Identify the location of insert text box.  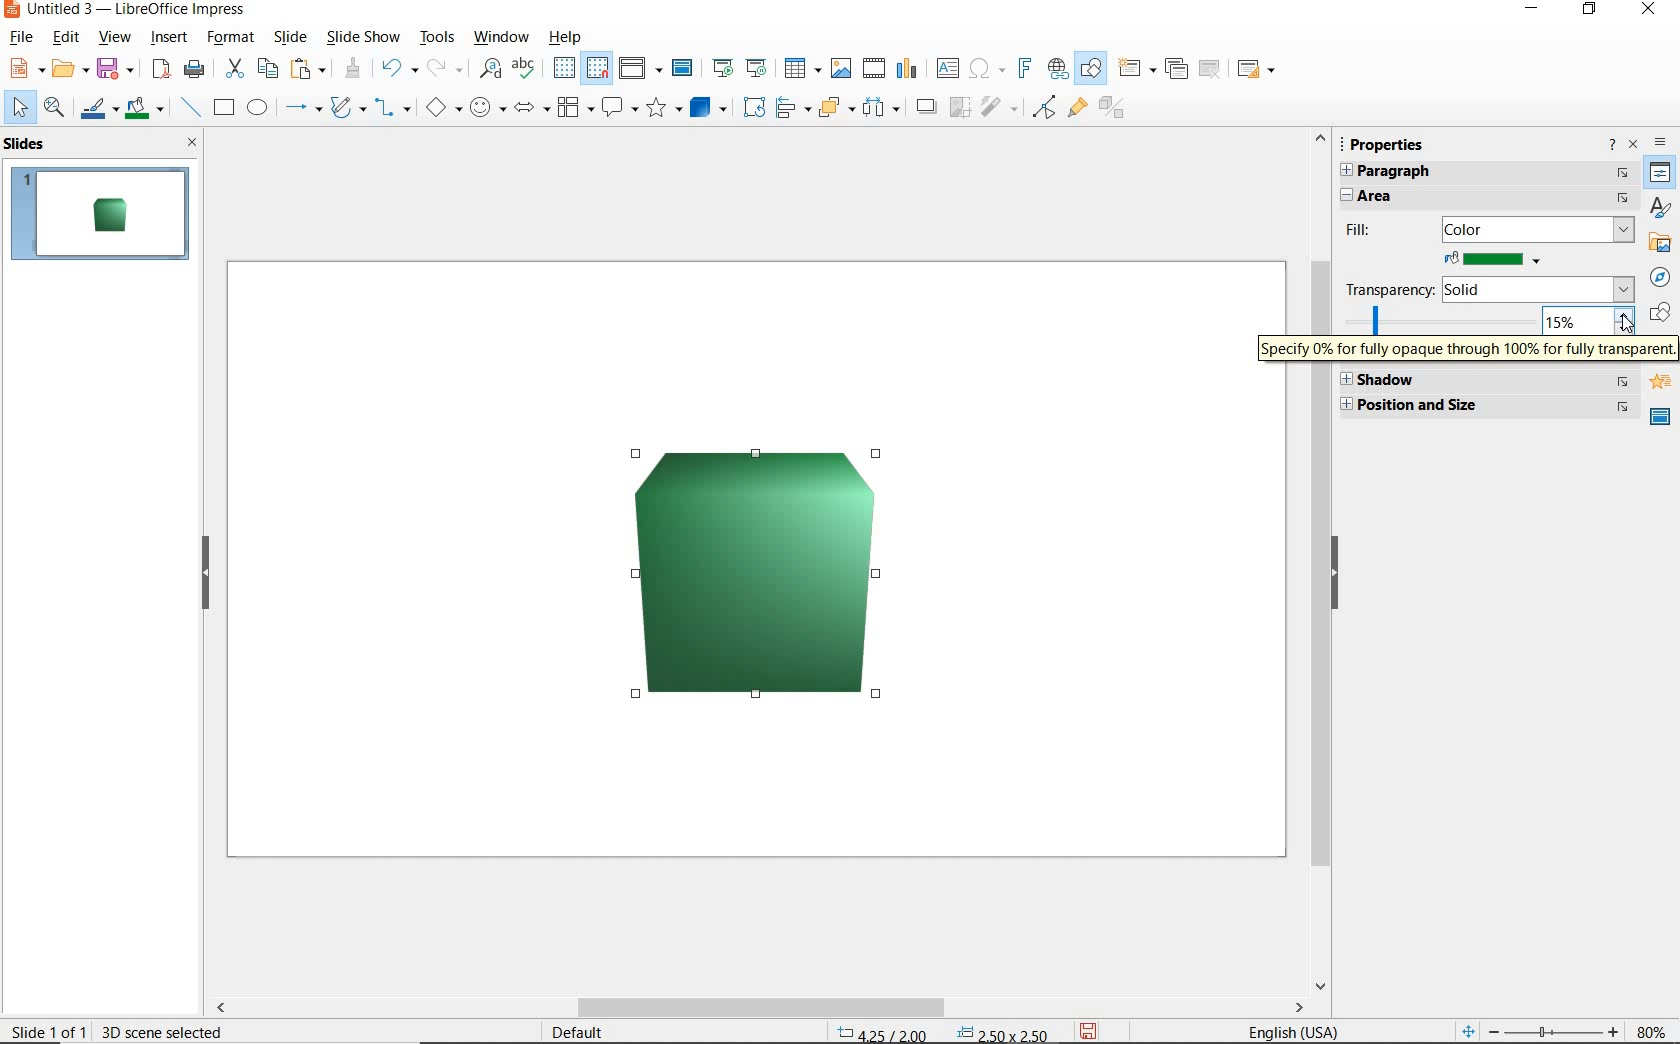
(949, 68).